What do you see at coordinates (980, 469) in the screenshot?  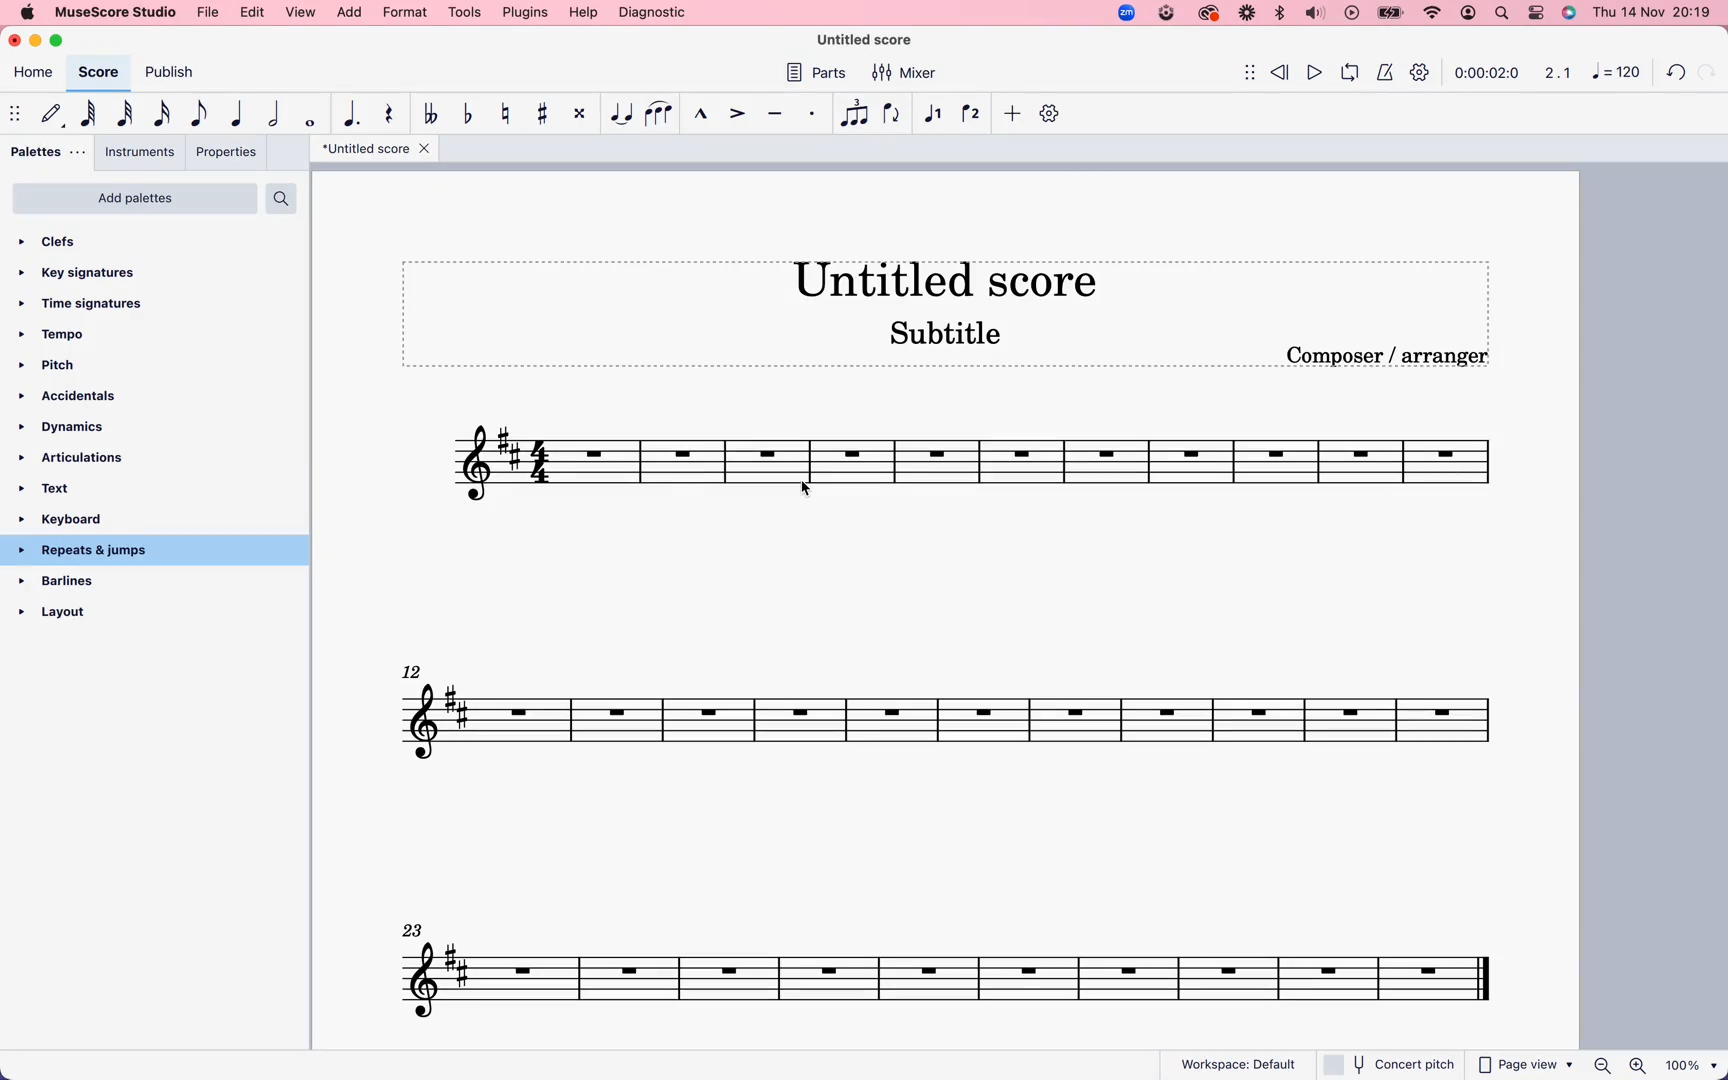 I see `score` at bounding box center [980, 469].